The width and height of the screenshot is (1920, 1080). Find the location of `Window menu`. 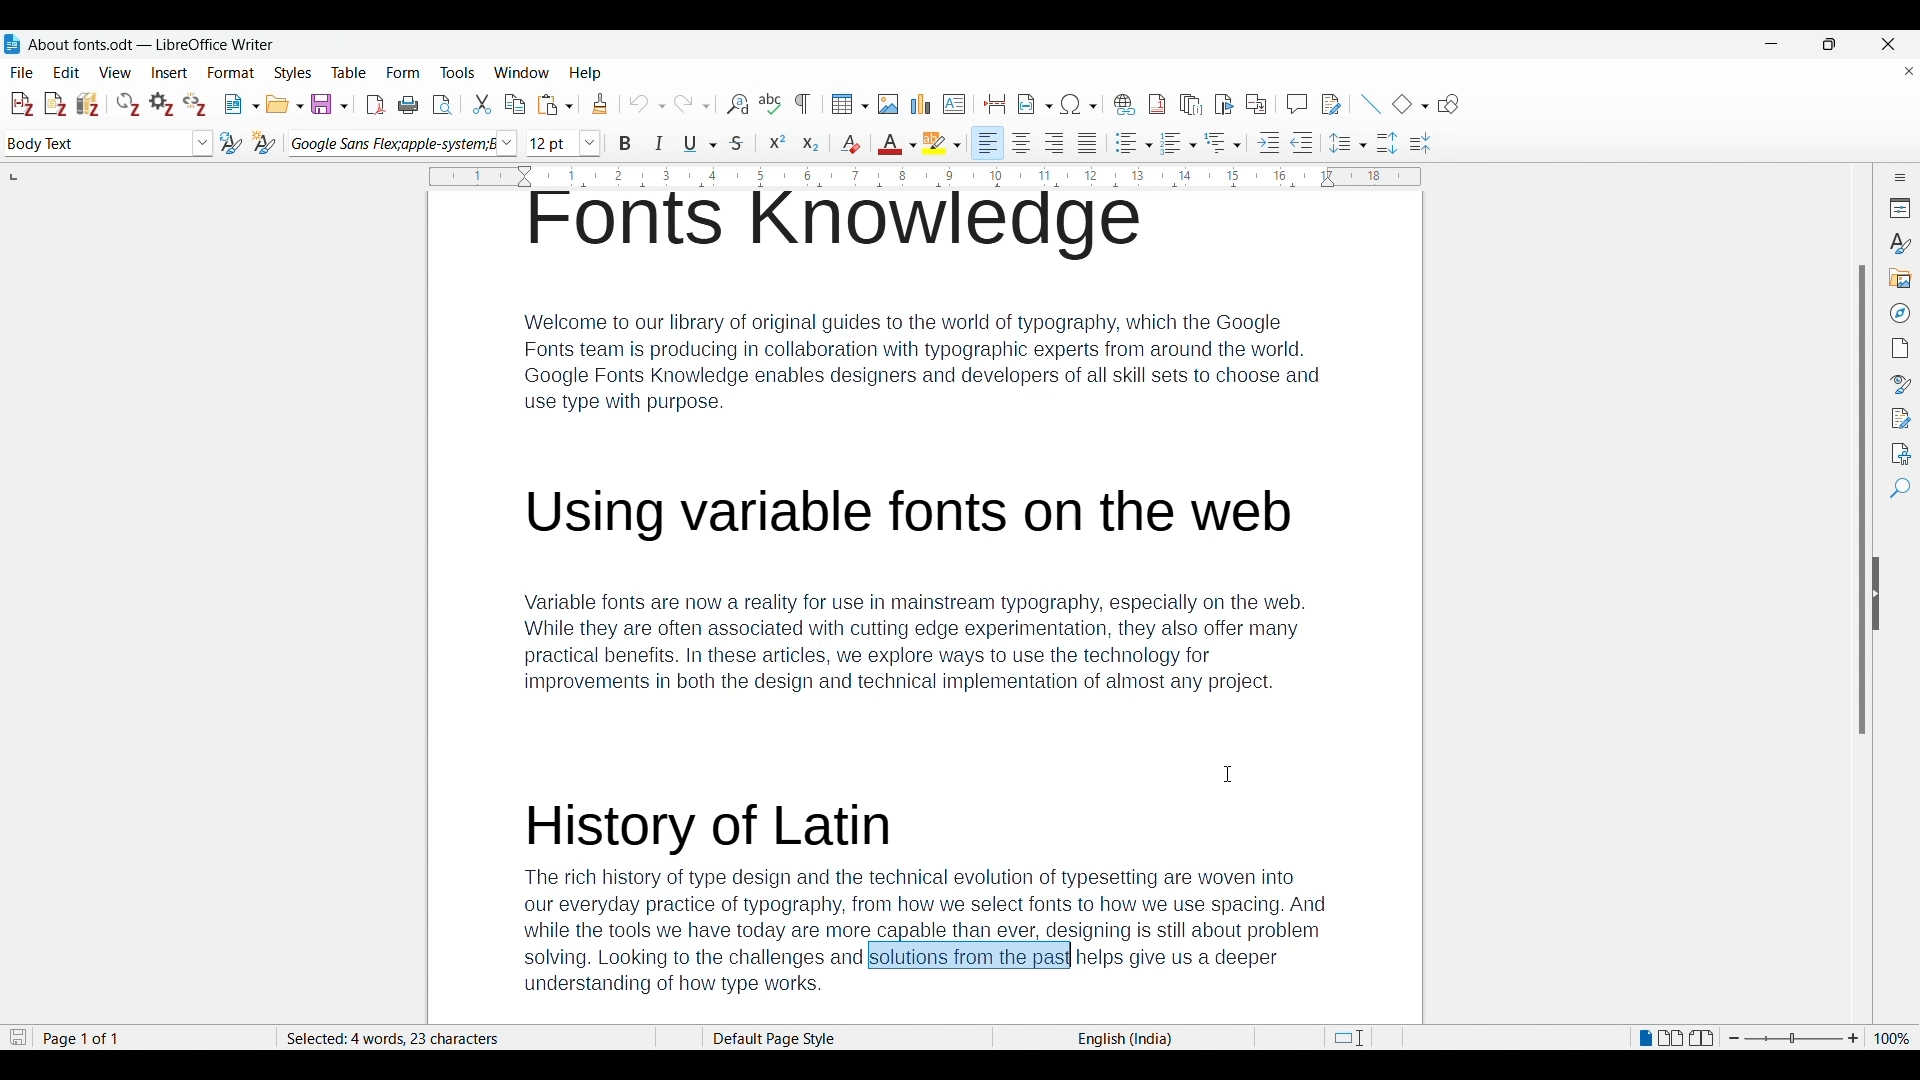

Window menu is located at coordinates (522, 72).